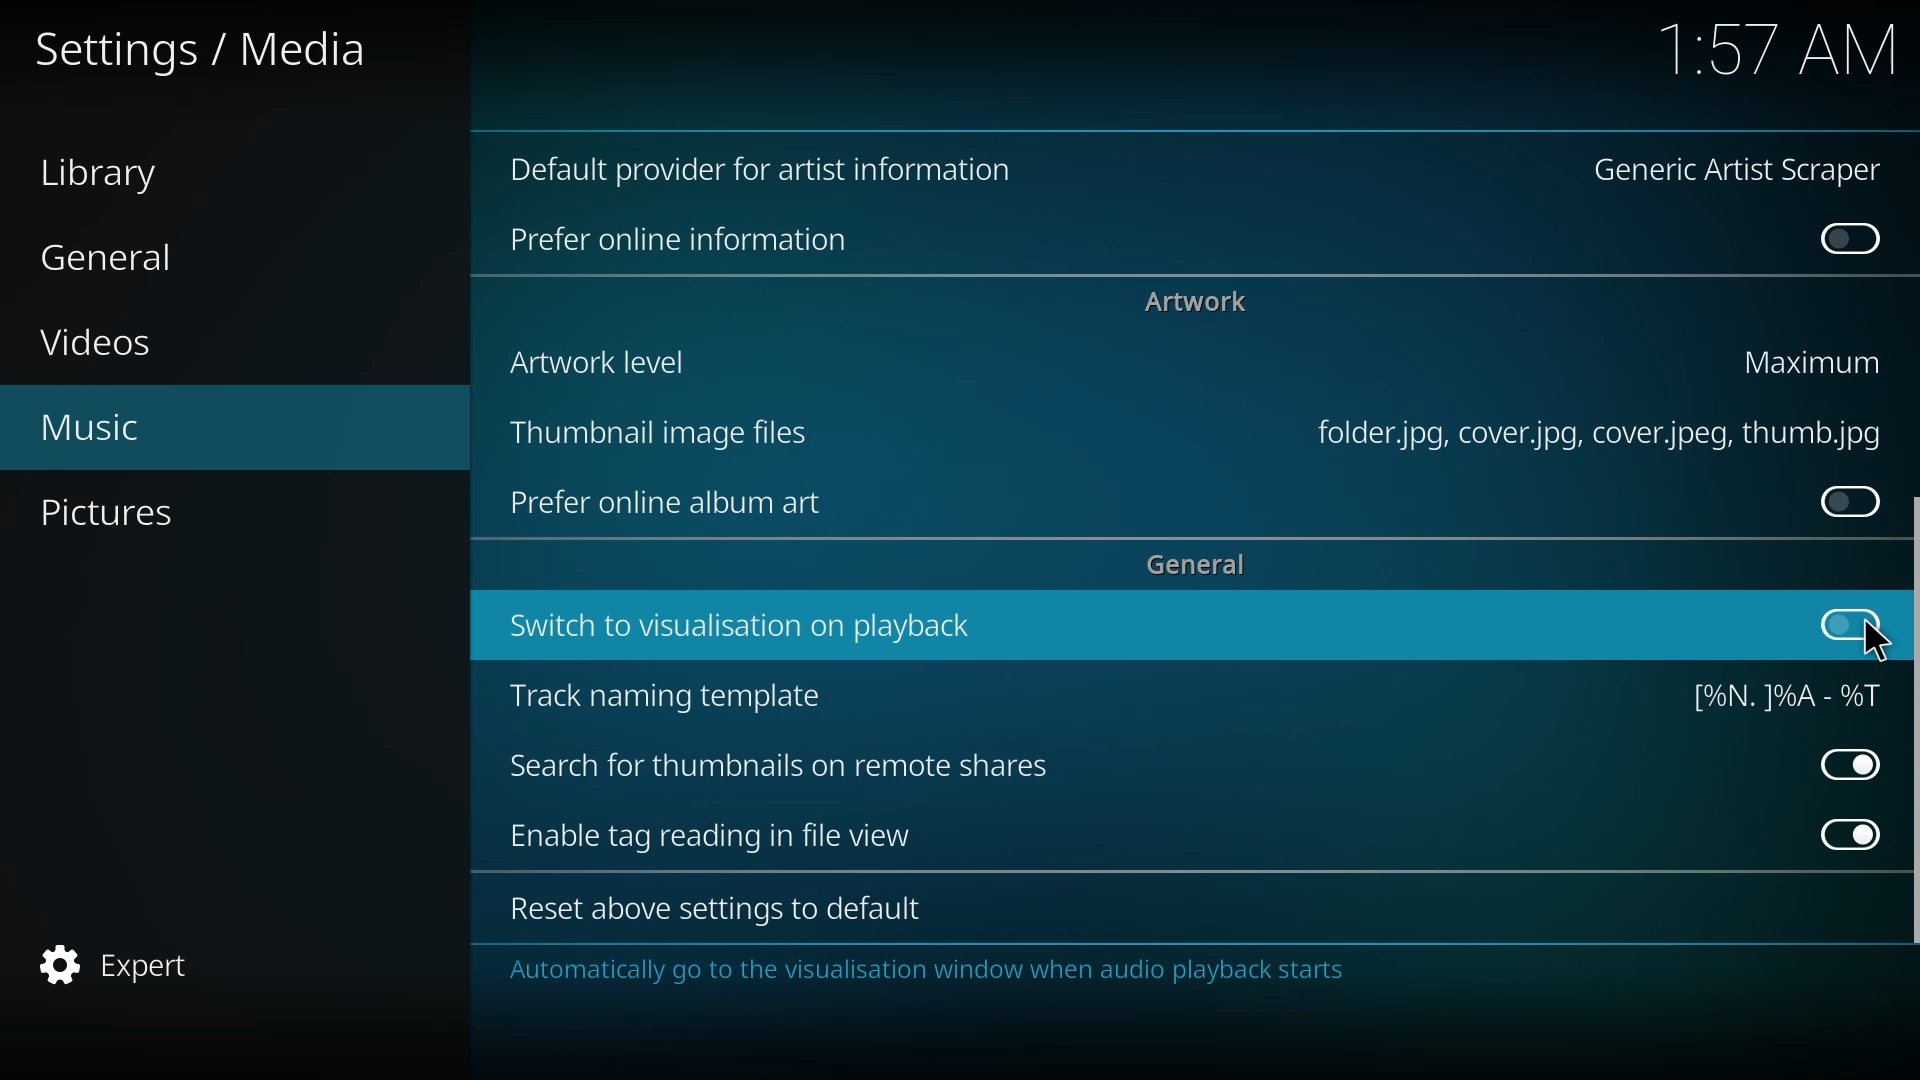 This screenshot has width=1920, height=1080. I want to click on settings media, so click(212, 52).